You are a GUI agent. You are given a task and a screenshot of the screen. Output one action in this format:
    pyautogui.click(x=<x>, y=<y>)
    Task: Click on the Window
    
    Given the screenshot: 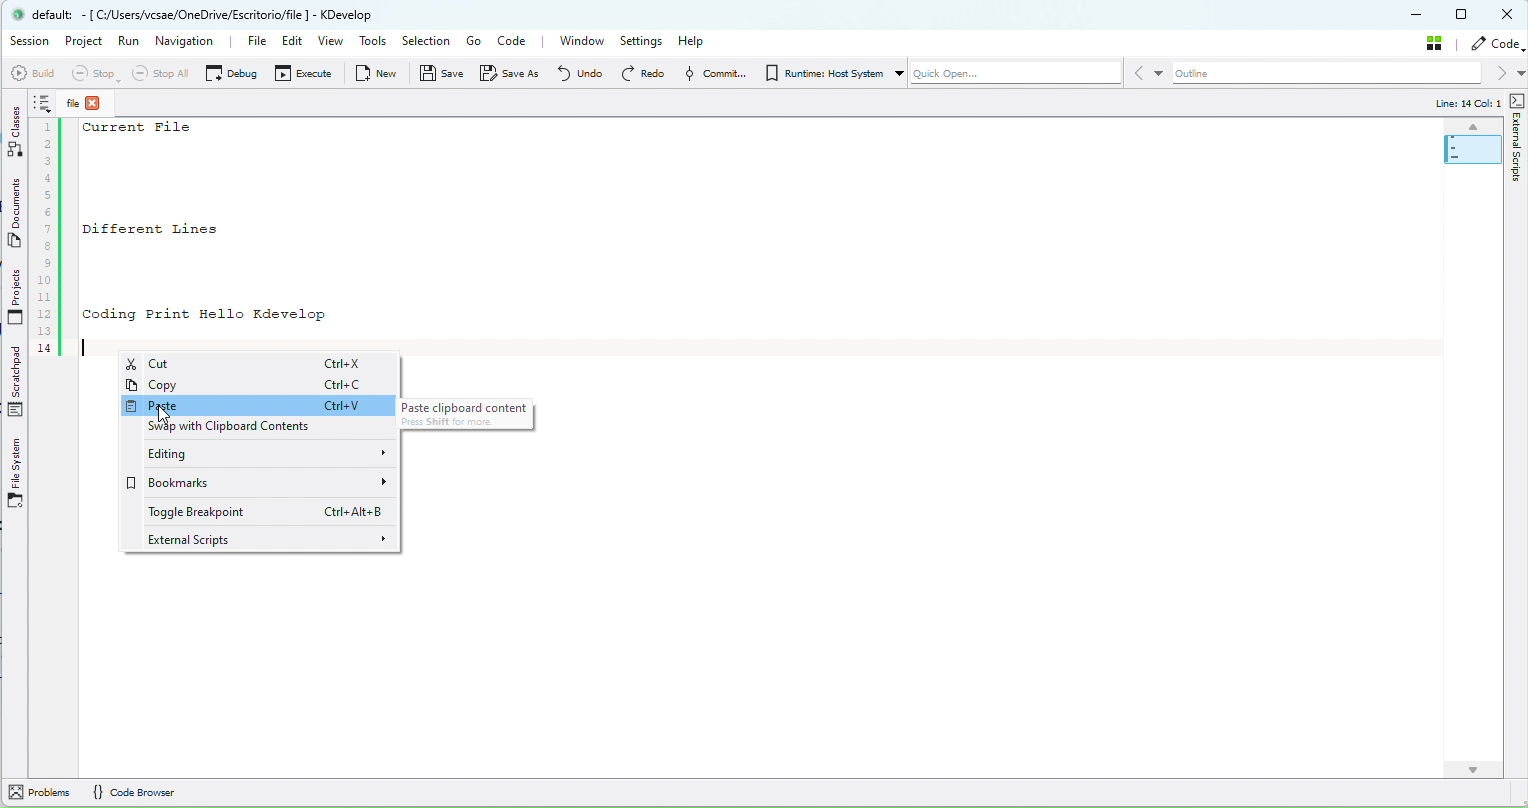 What is the action you would take?
    pyautogui.click(x=581, y=41)
    